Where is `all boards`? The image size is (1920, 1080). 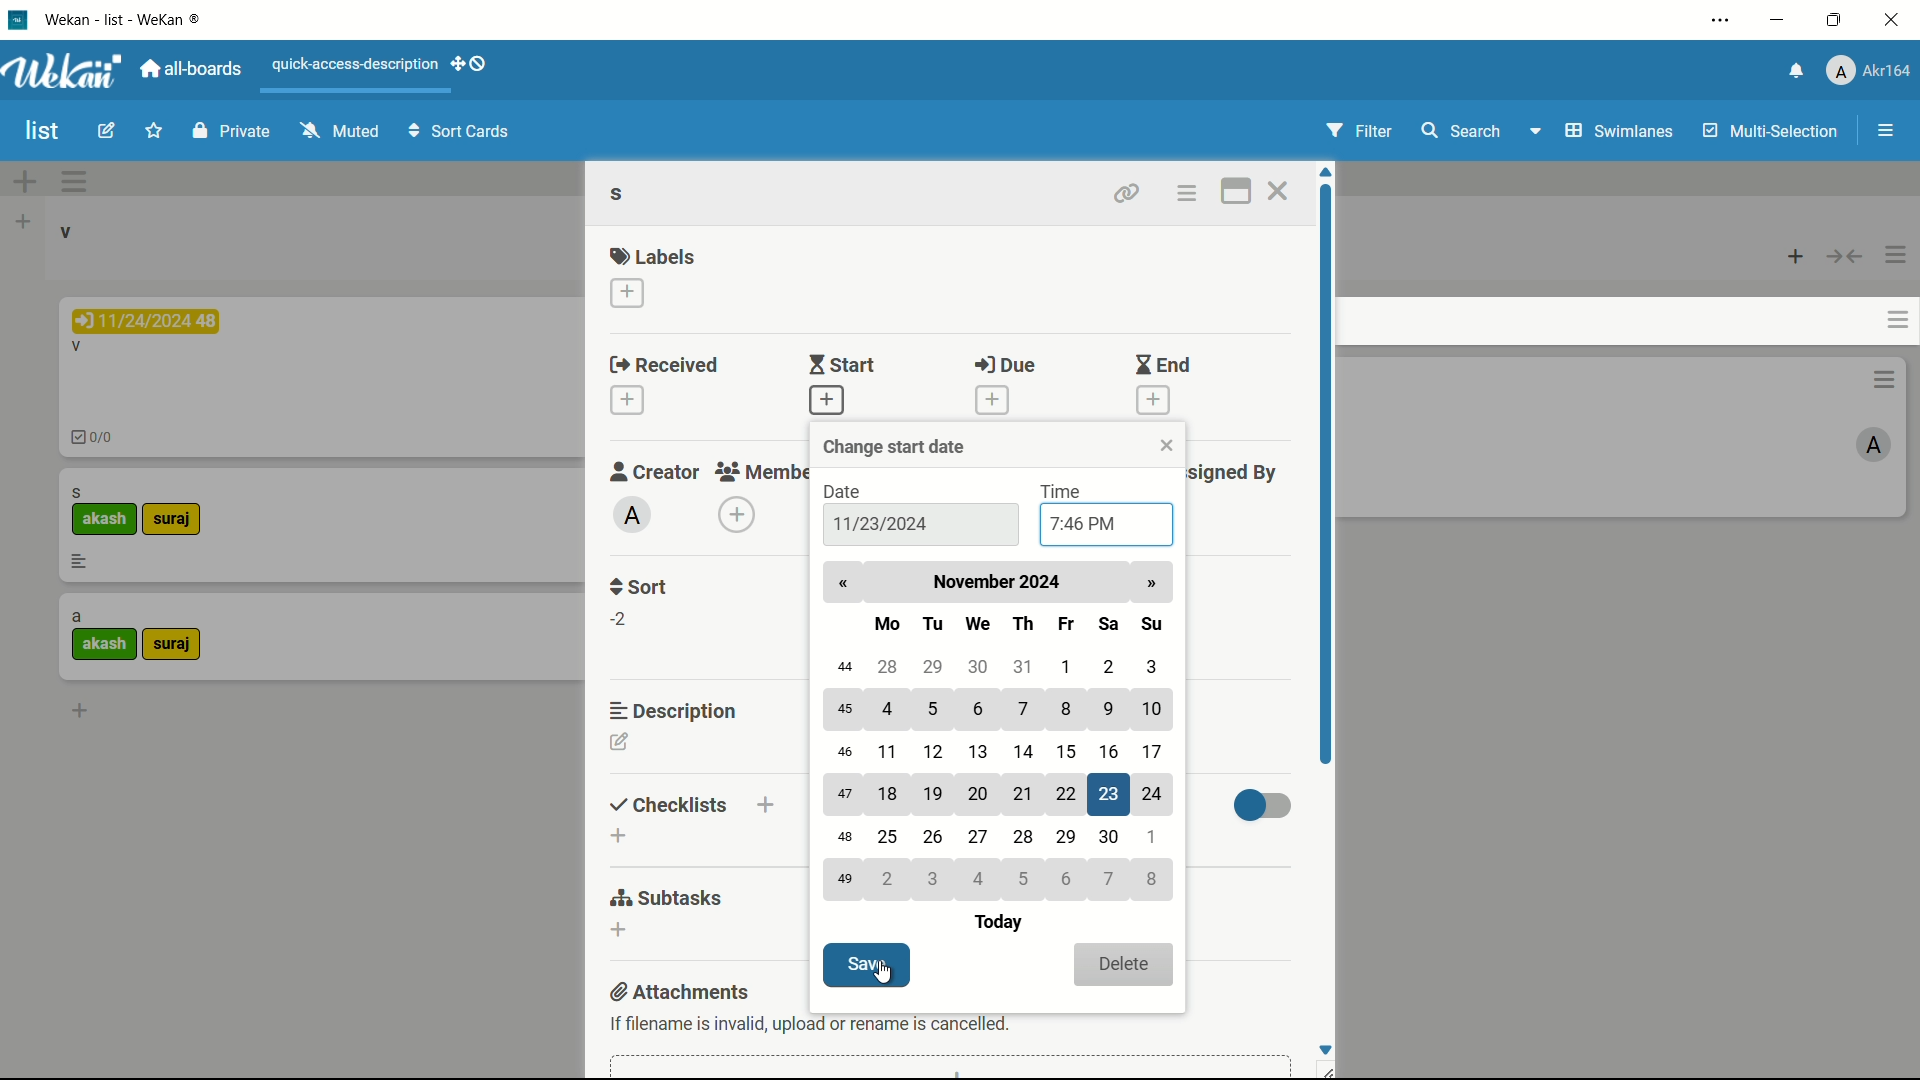 all boards is located at coordinates (188, 71).